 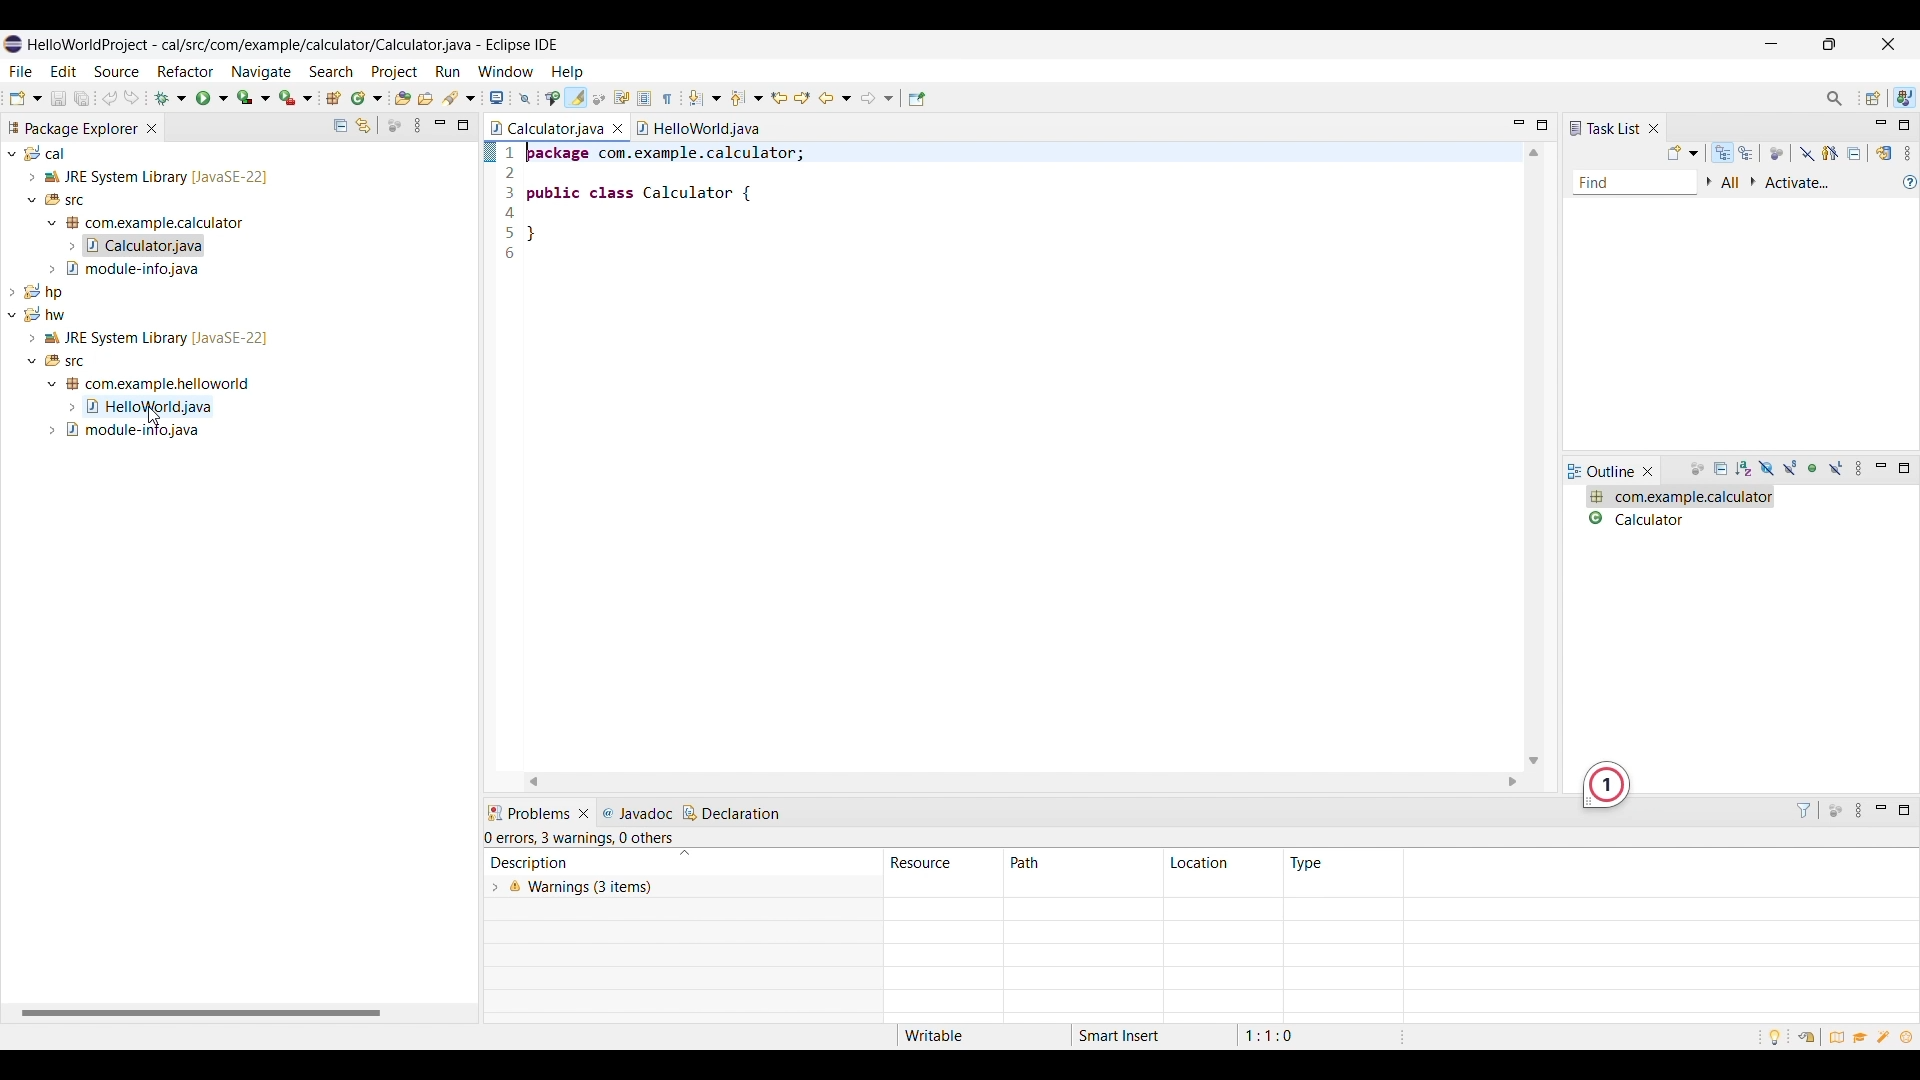 What do you see at coordinates (236, 211) in the screenshot?
I see `cal project` at bounding box center [236, 211].